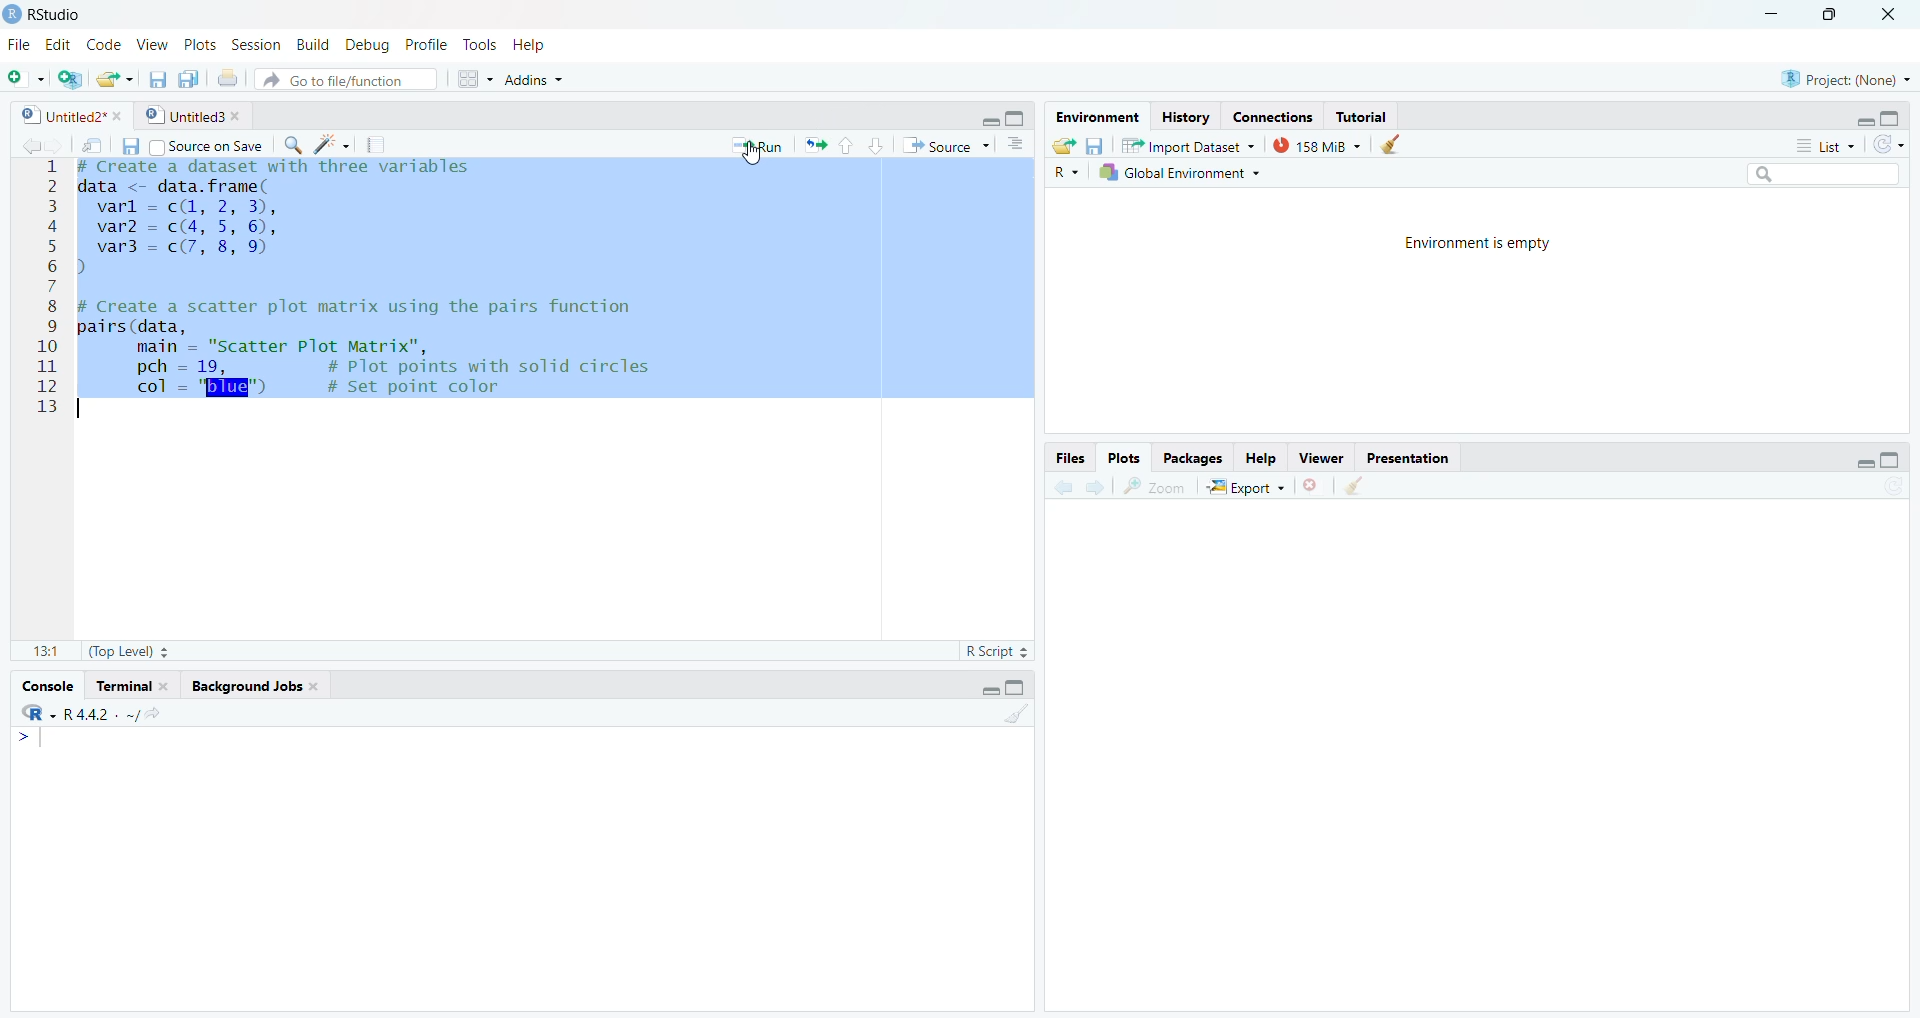 The image size is (1920, 1018). What do you see at coordinates (1096, 116) in the screenshot?
I see `Environment` at bounding box center [1096, 116].